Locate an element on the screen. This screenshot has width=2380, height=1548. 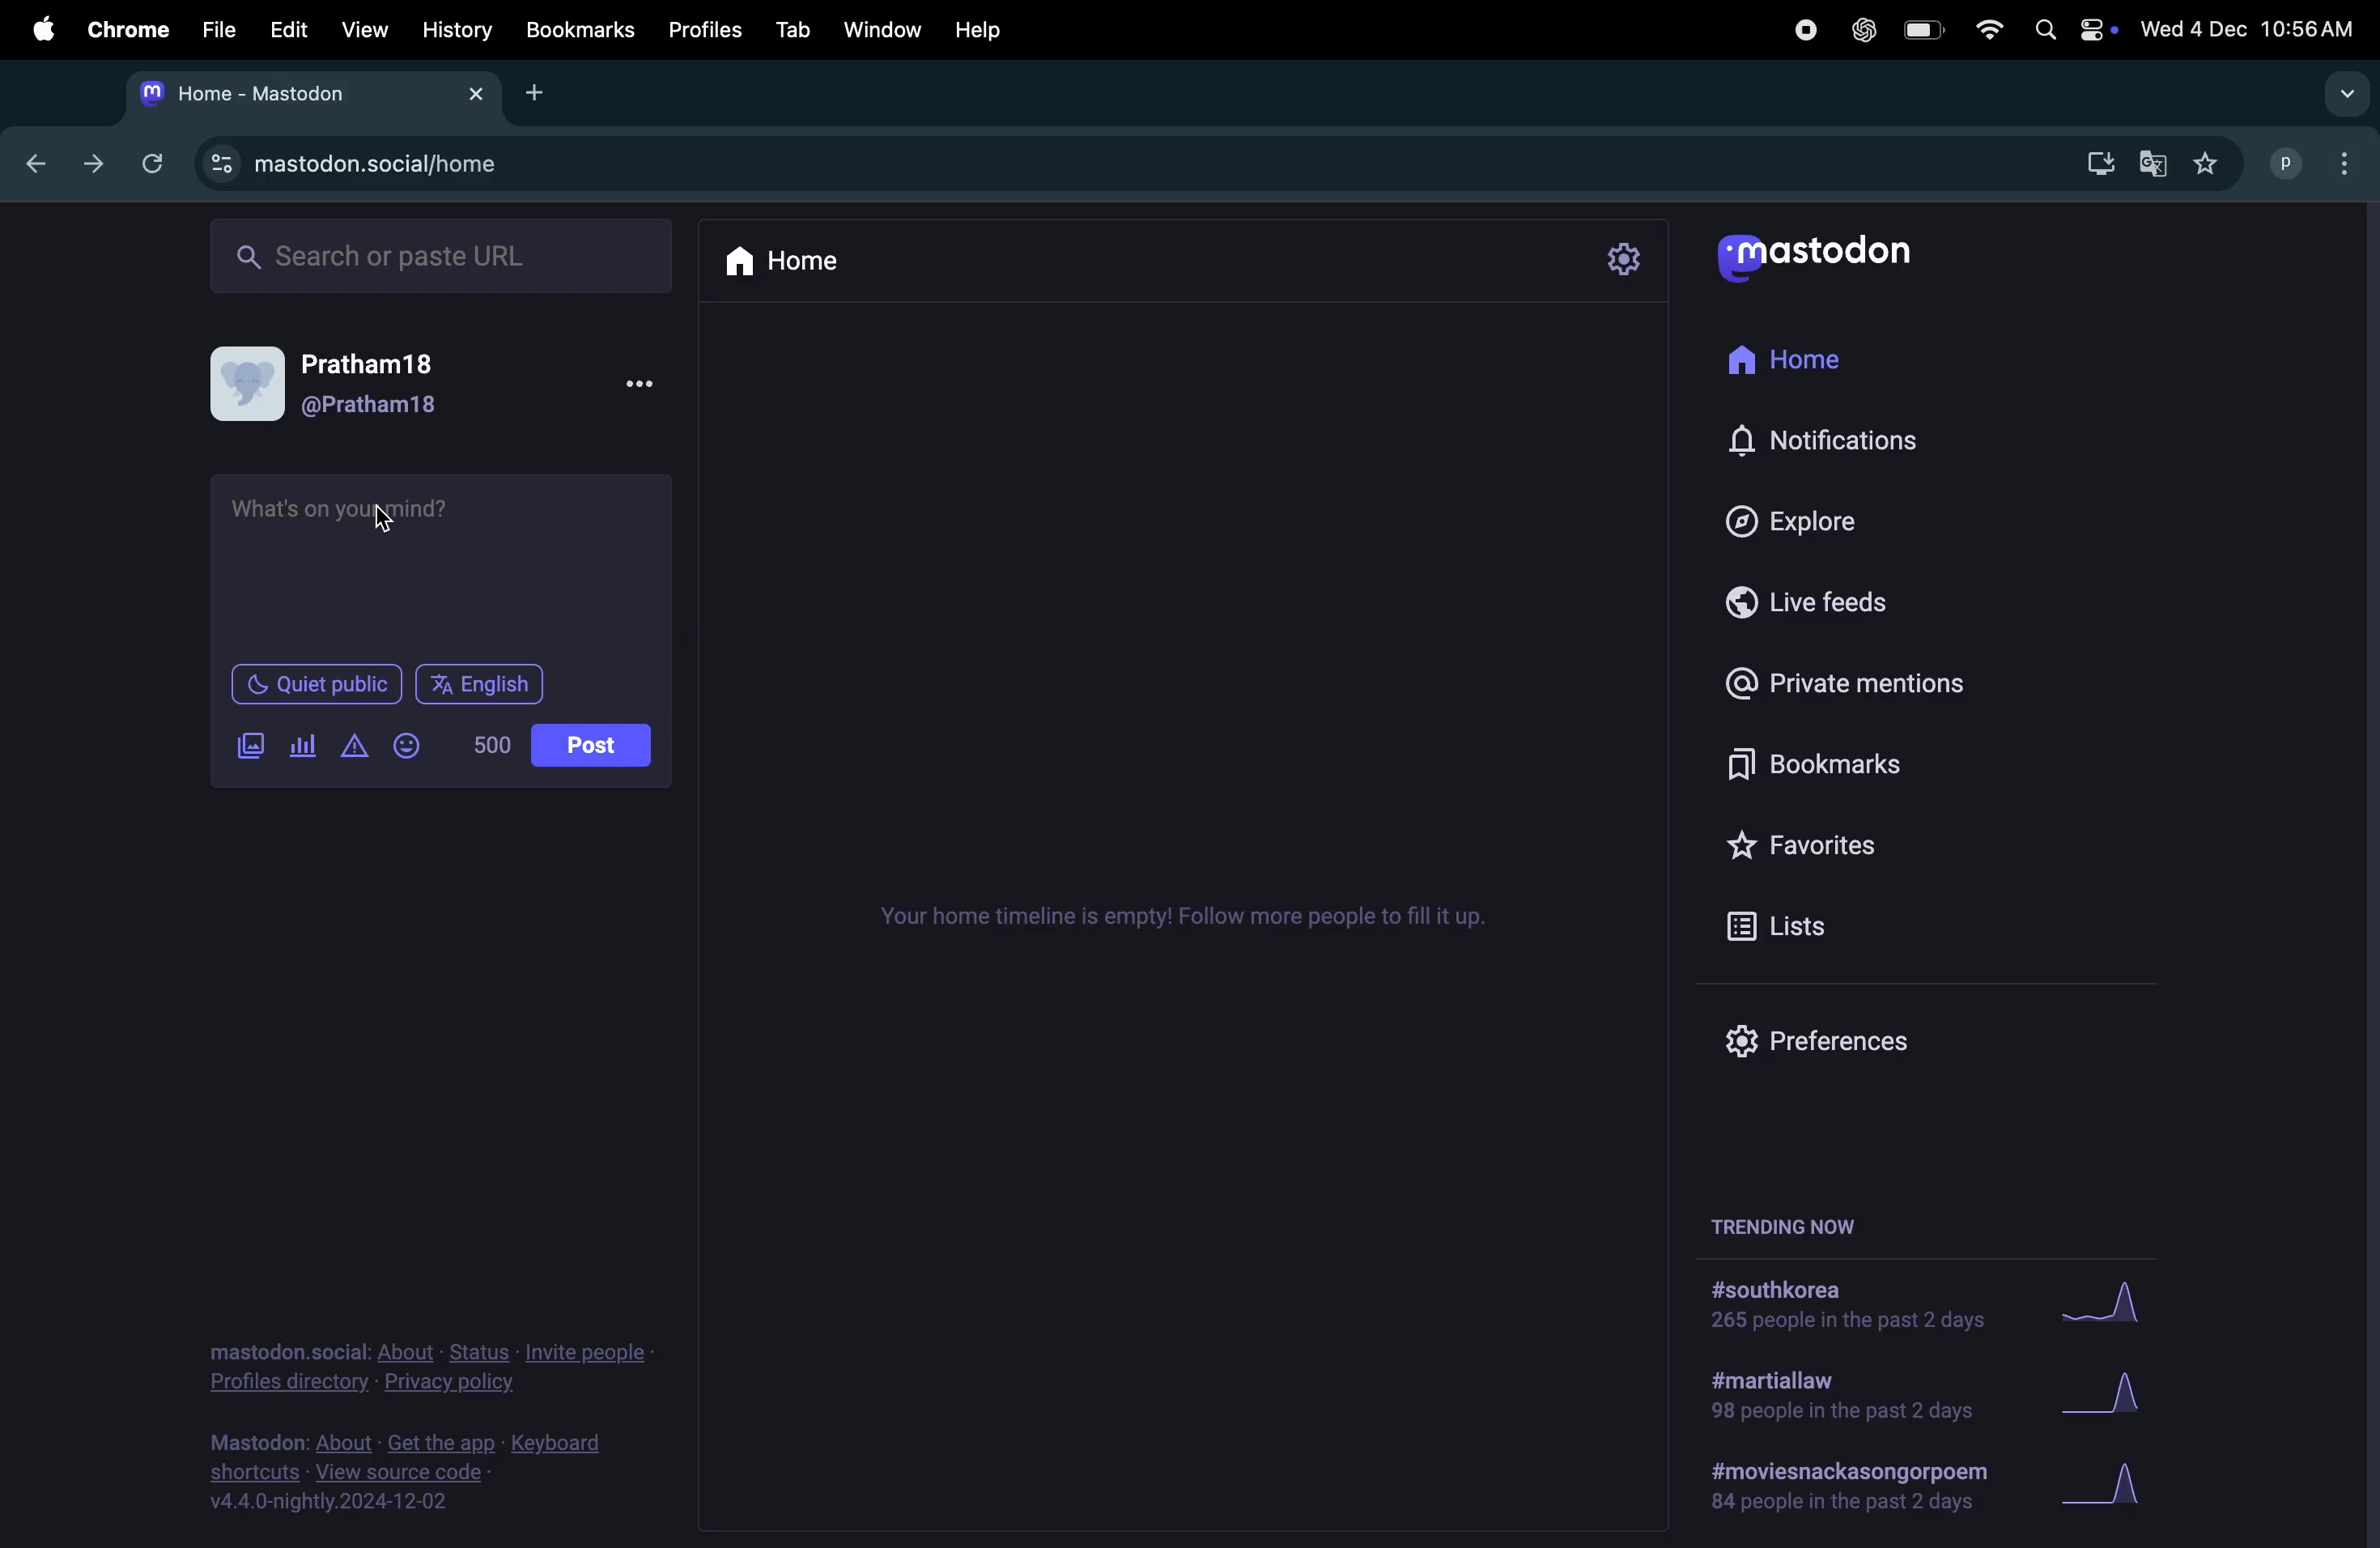
Quiet public is located at coordinates (314, 683).